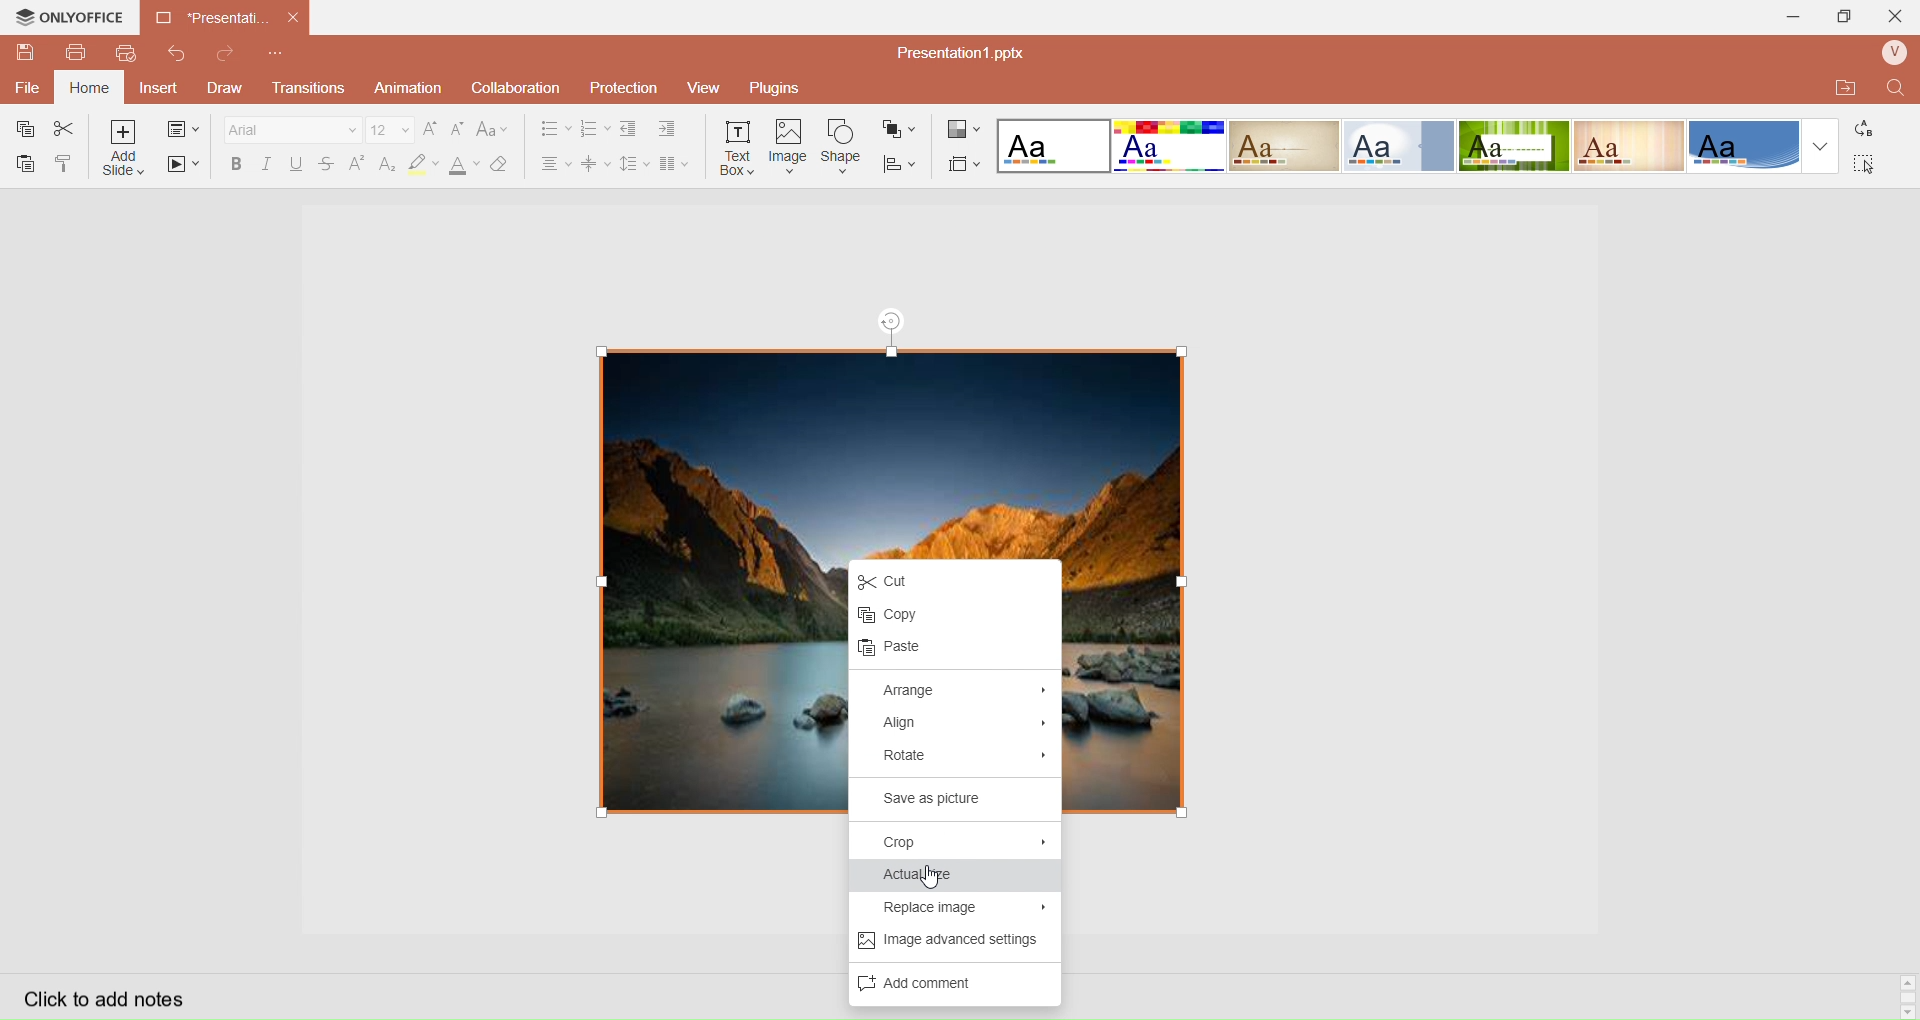  What do you see at coordinates (71, 165) in the screenshot?
I see `Copy Style` at bounding box center [71, 165].